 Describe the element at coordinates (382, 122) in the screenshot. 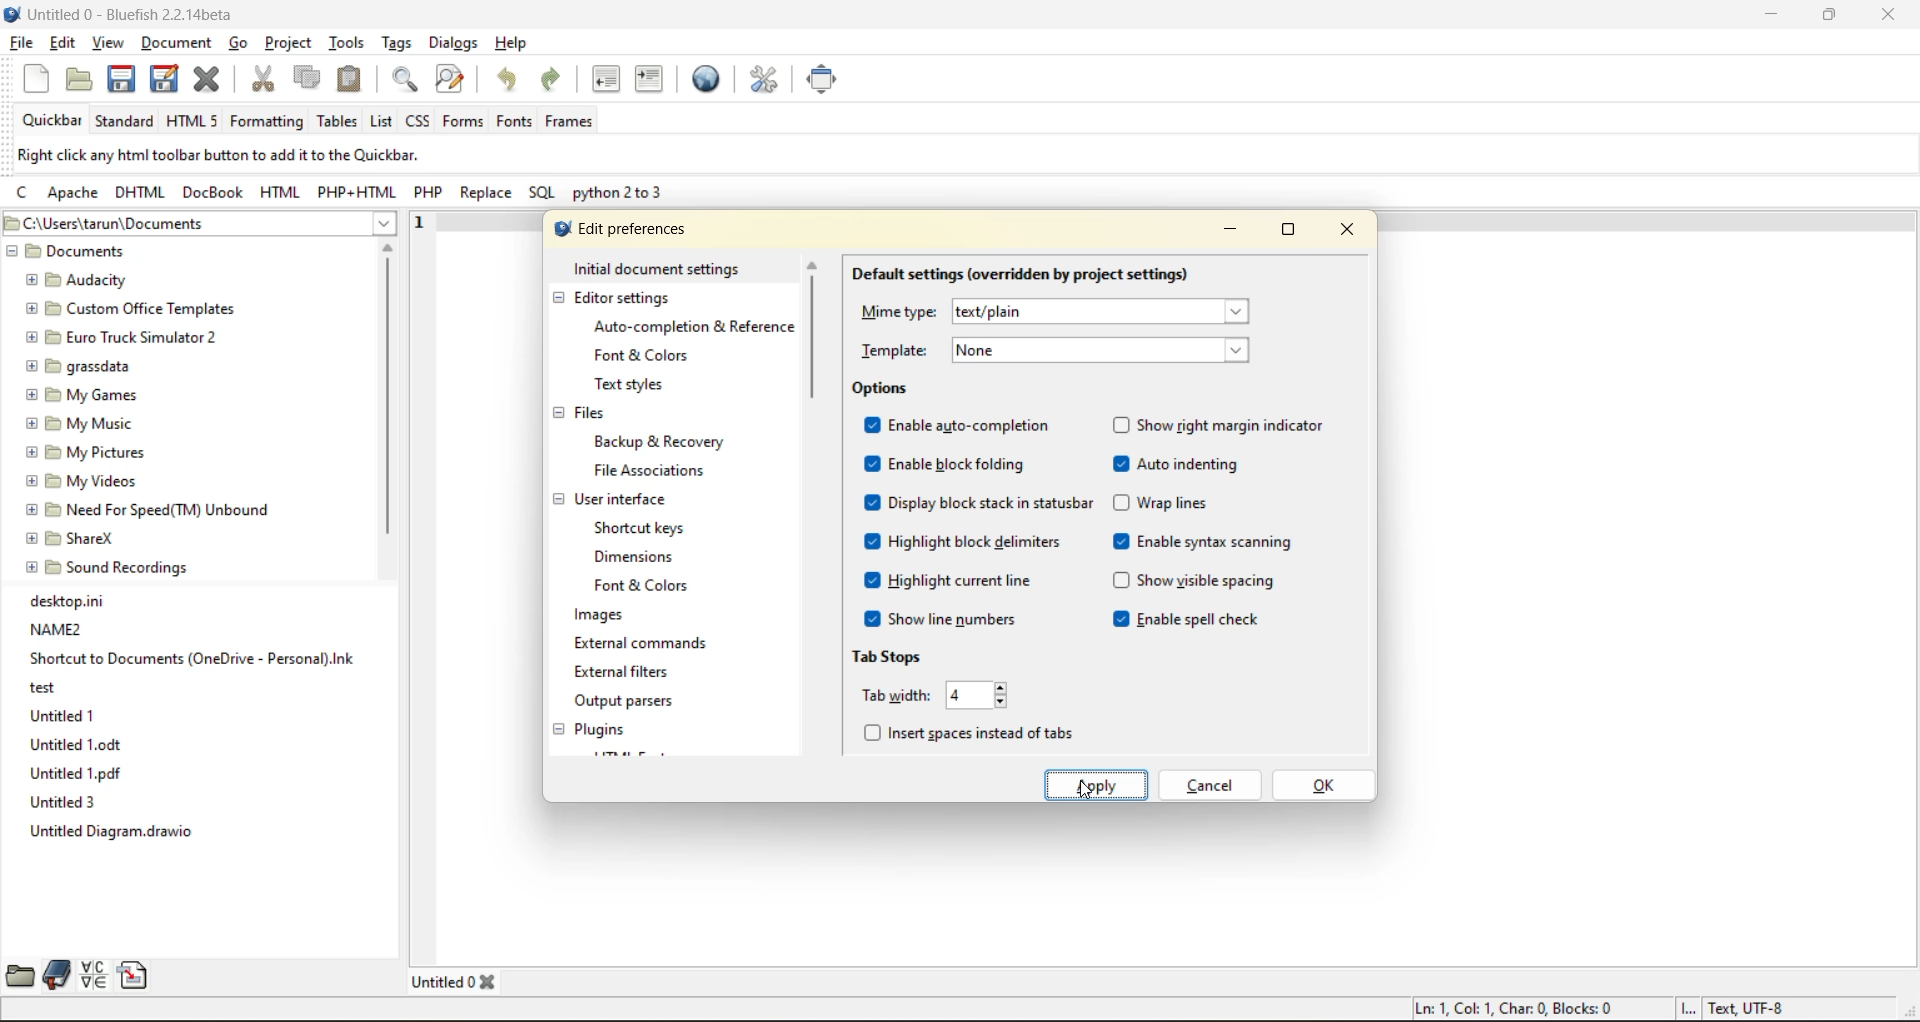

I see `list` at that location.